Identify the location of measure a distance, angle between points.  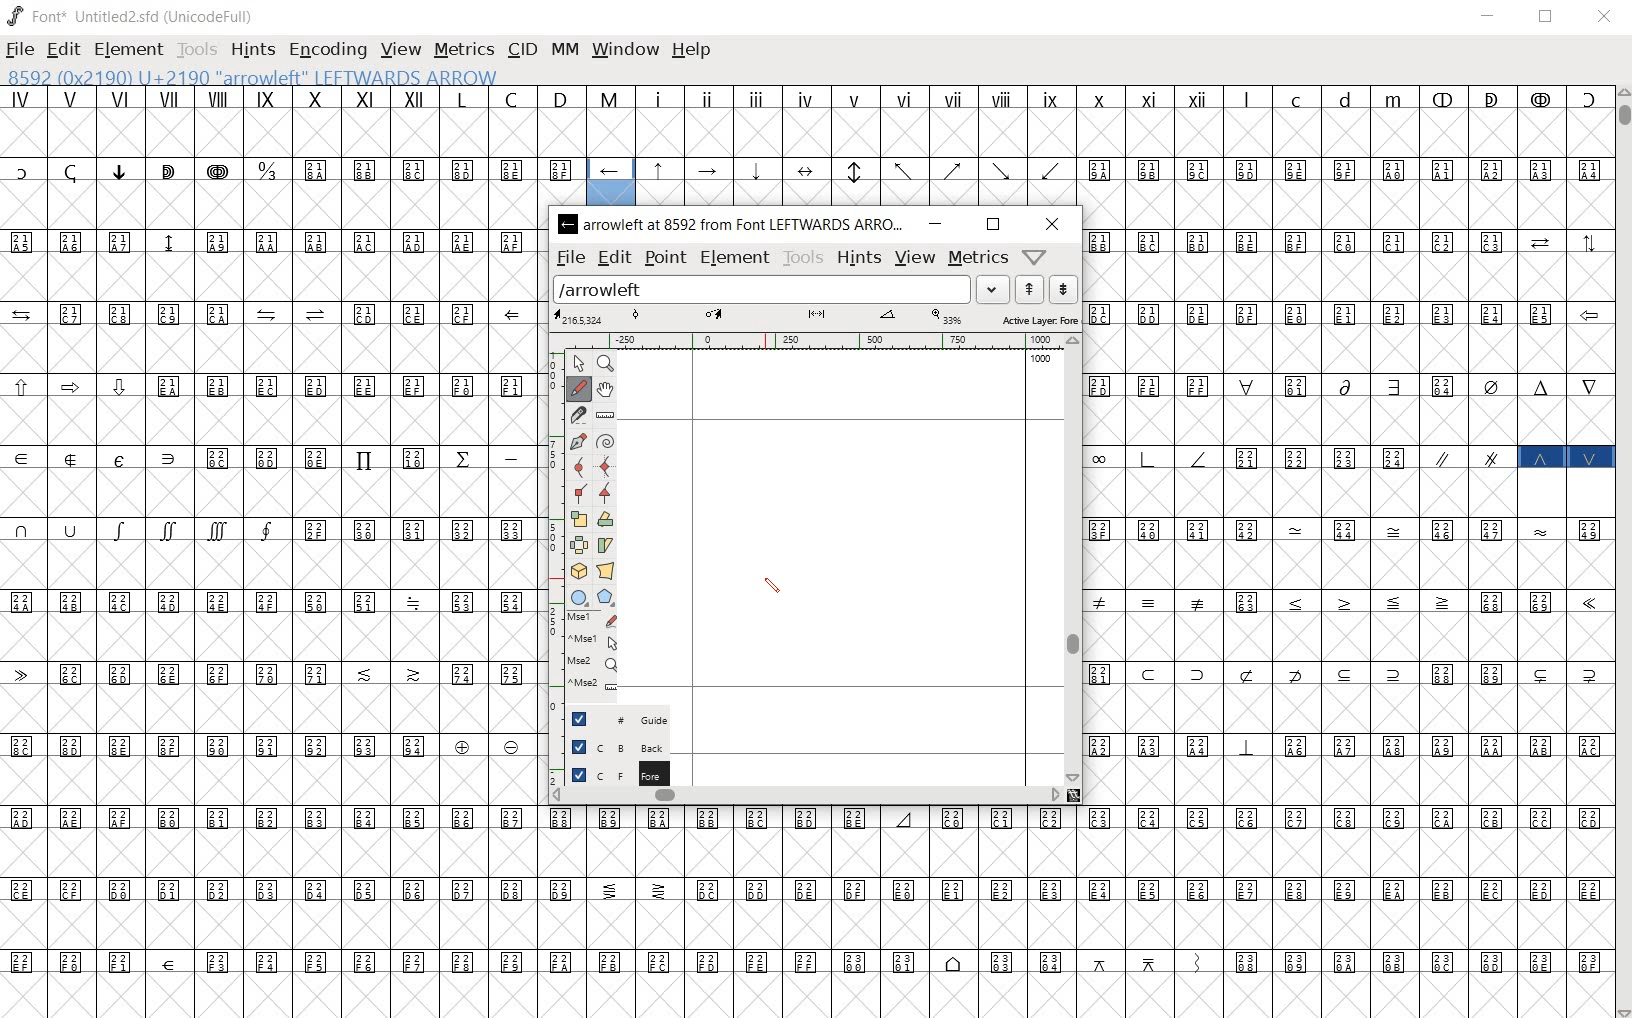
(604, 417).